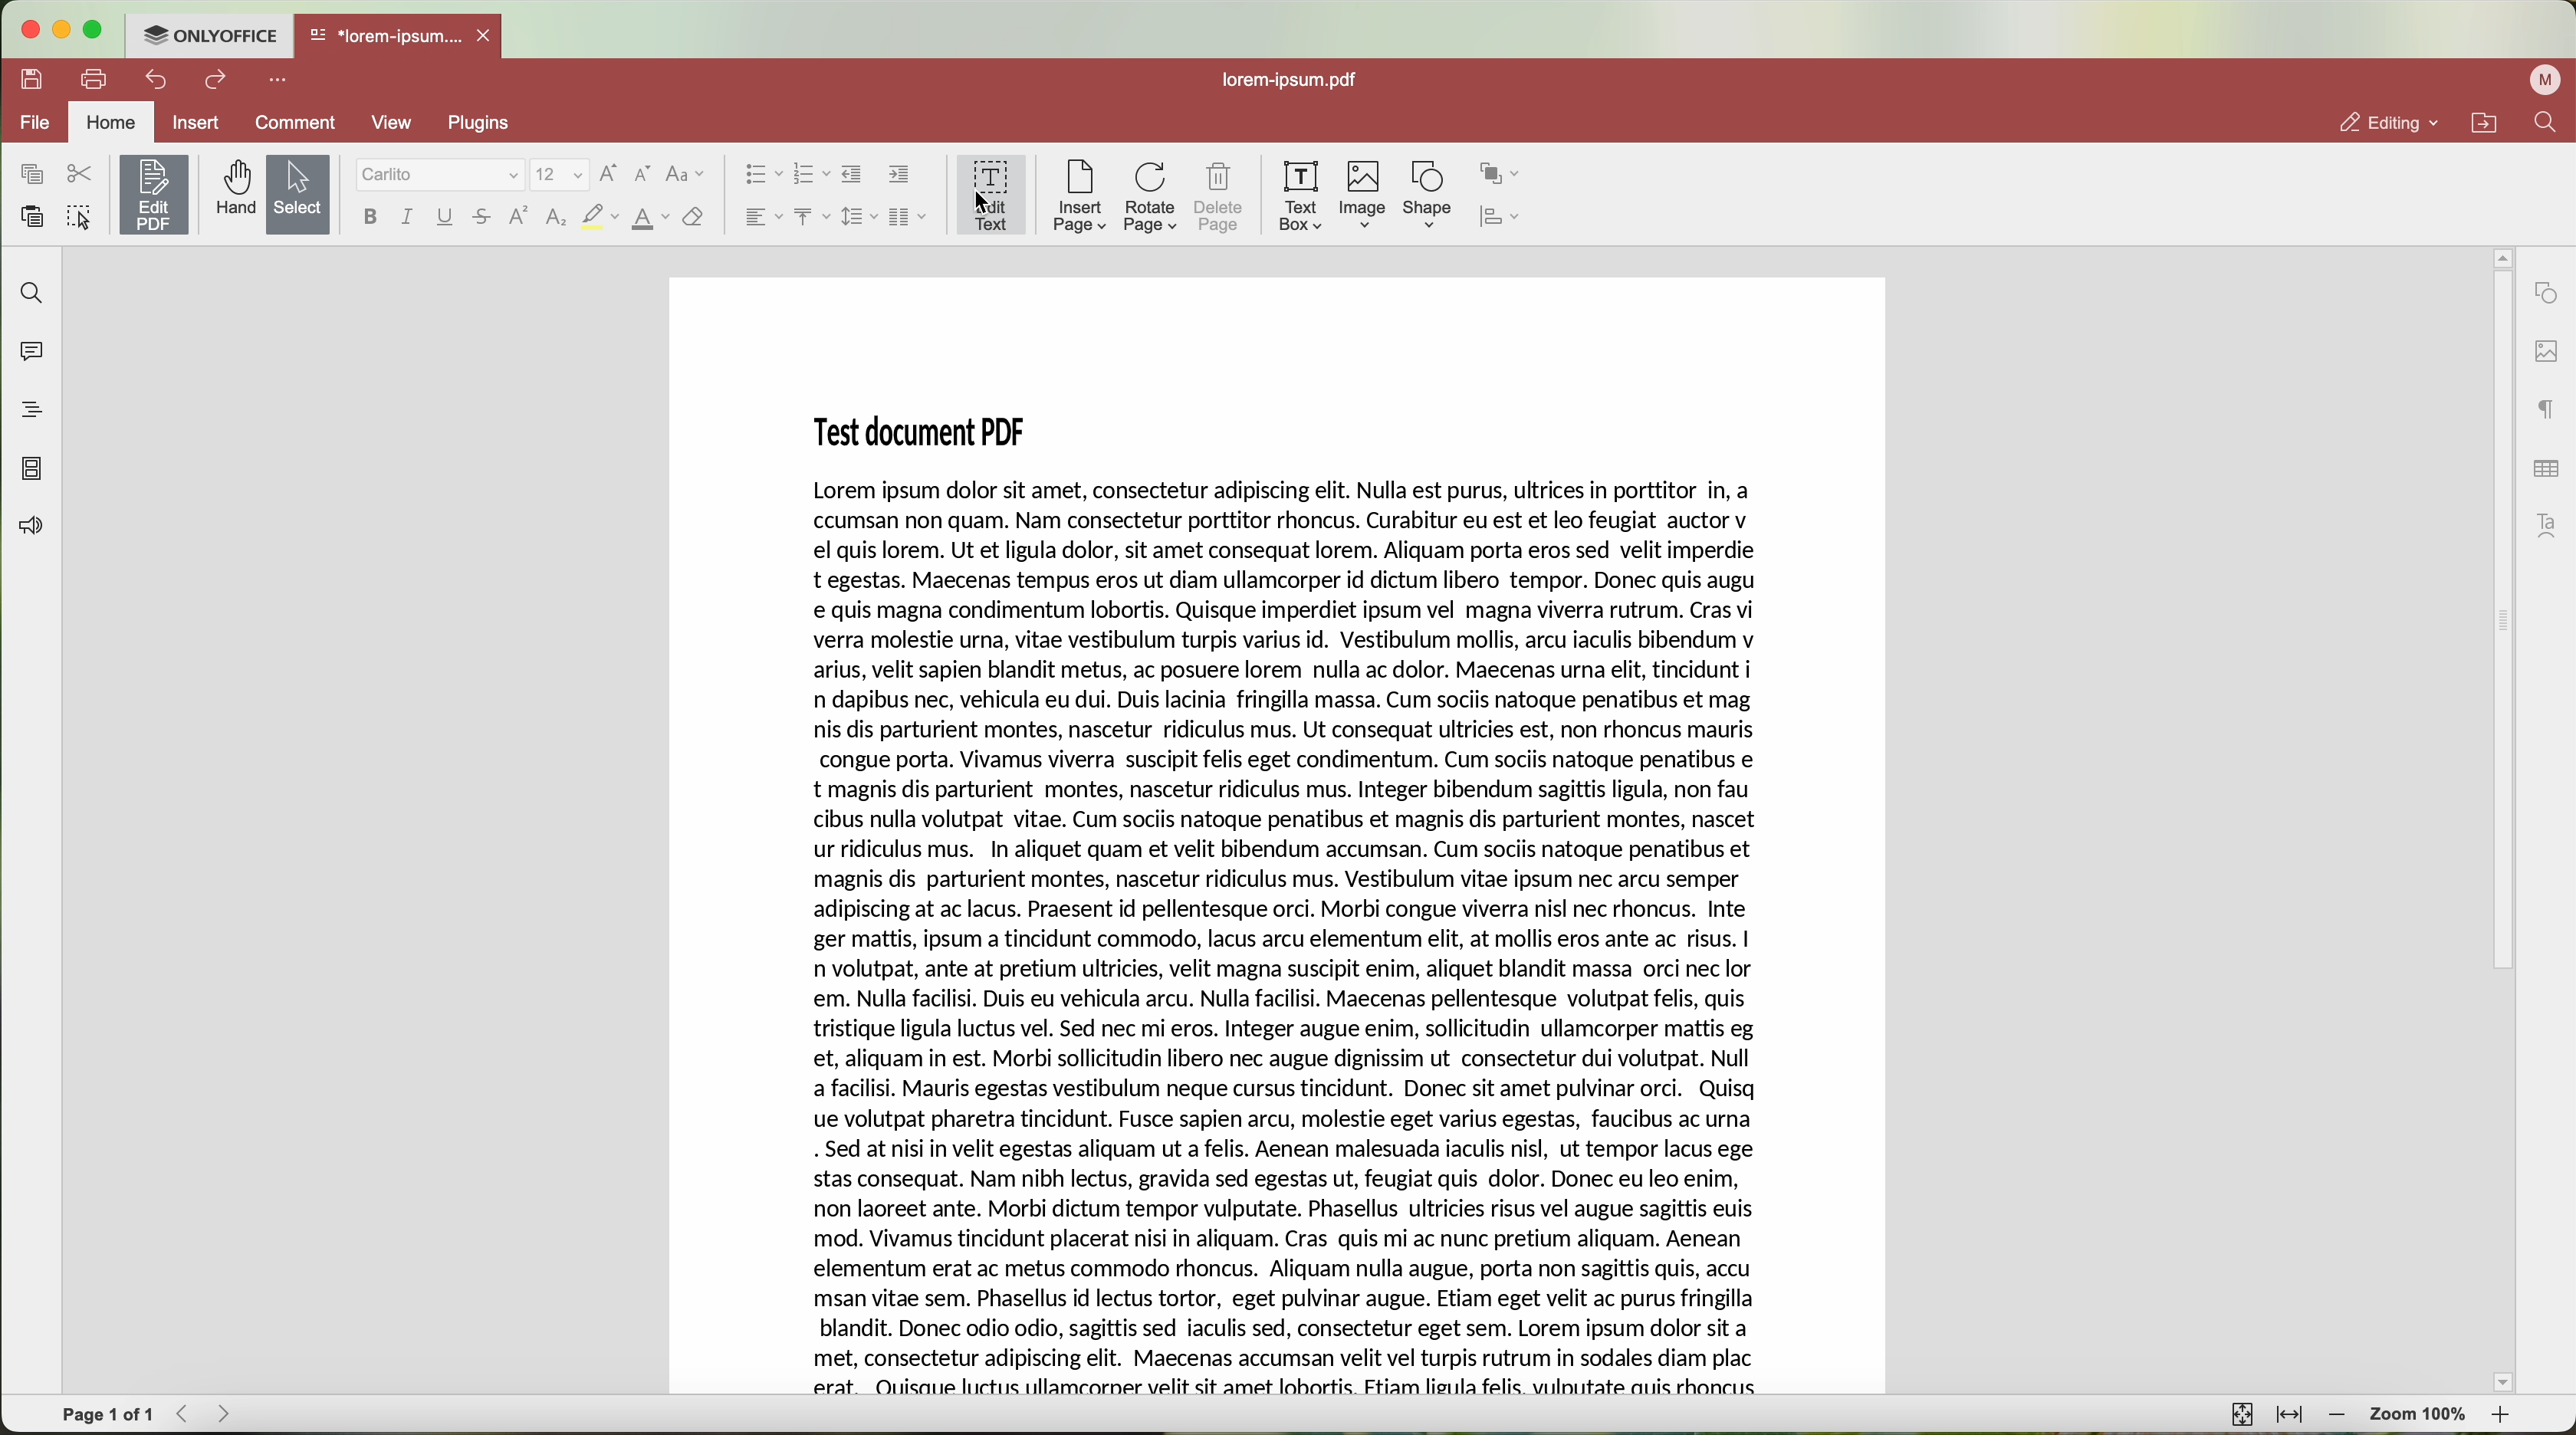 Image resolution: width=2576 pixels, height=1435 pixels. I want to click on arrange shape, so click(1498, 171).